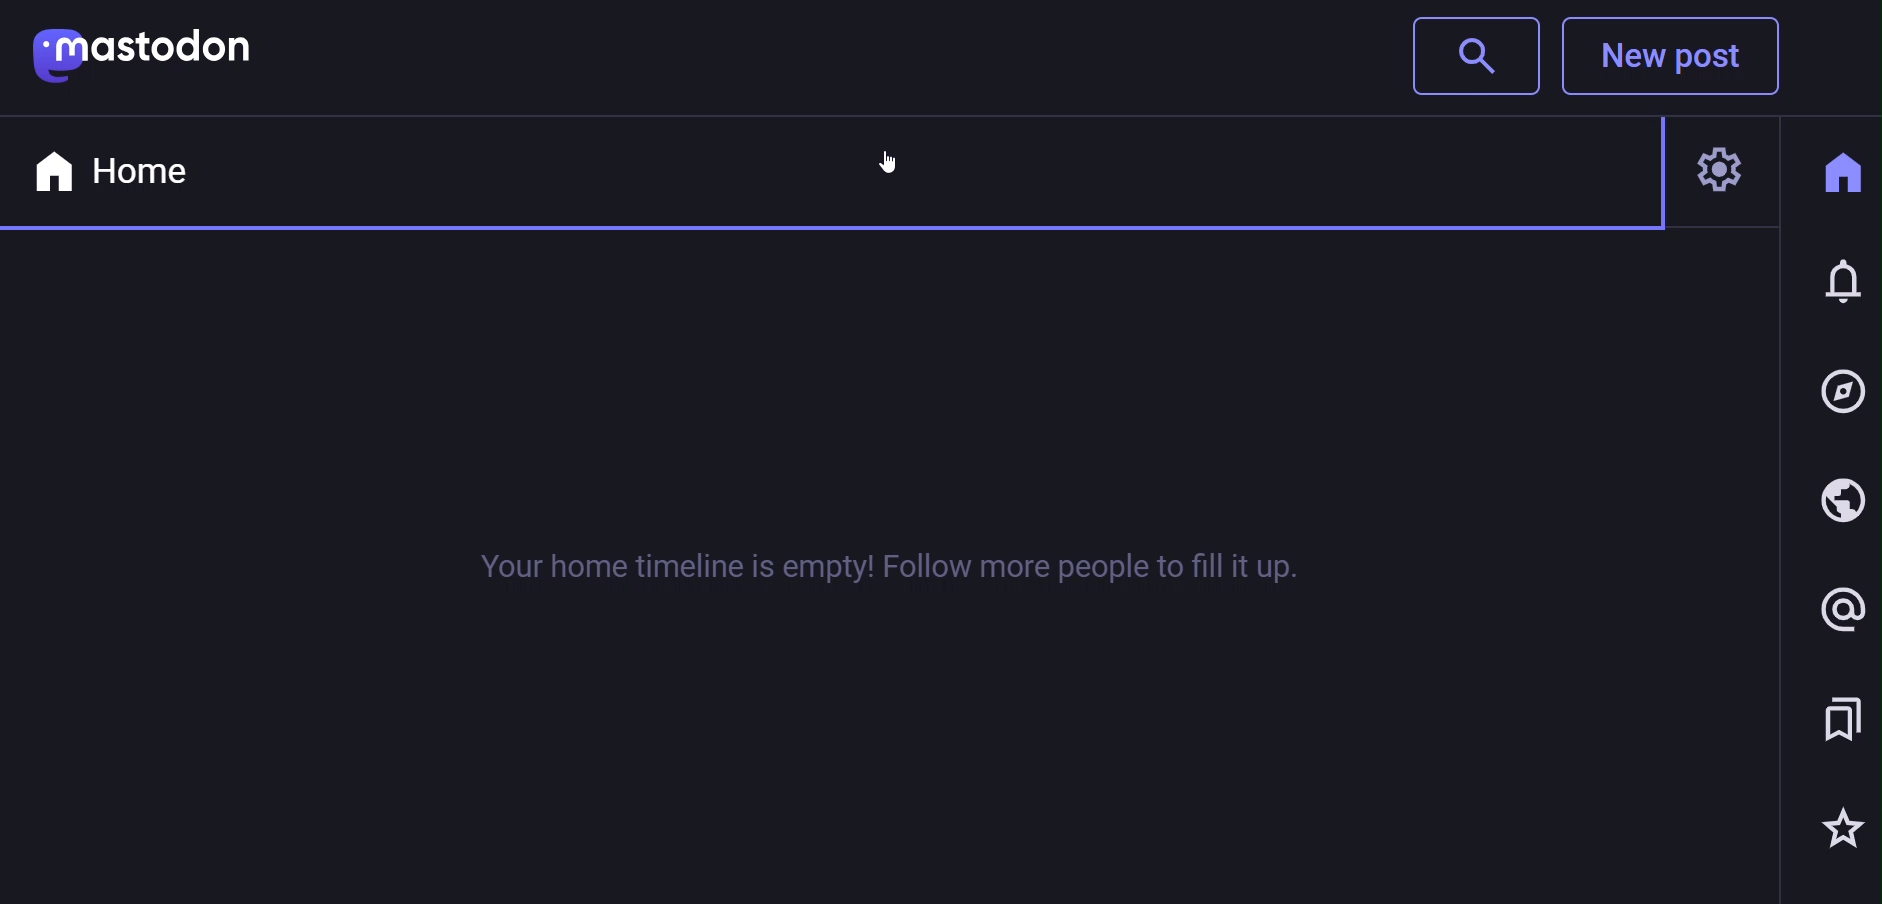 Image resolution: width=1882 pixels, height=904 pixels. Describe the element at coordinates (1838, 828) in the screenshot. I see `favorite` at that location.